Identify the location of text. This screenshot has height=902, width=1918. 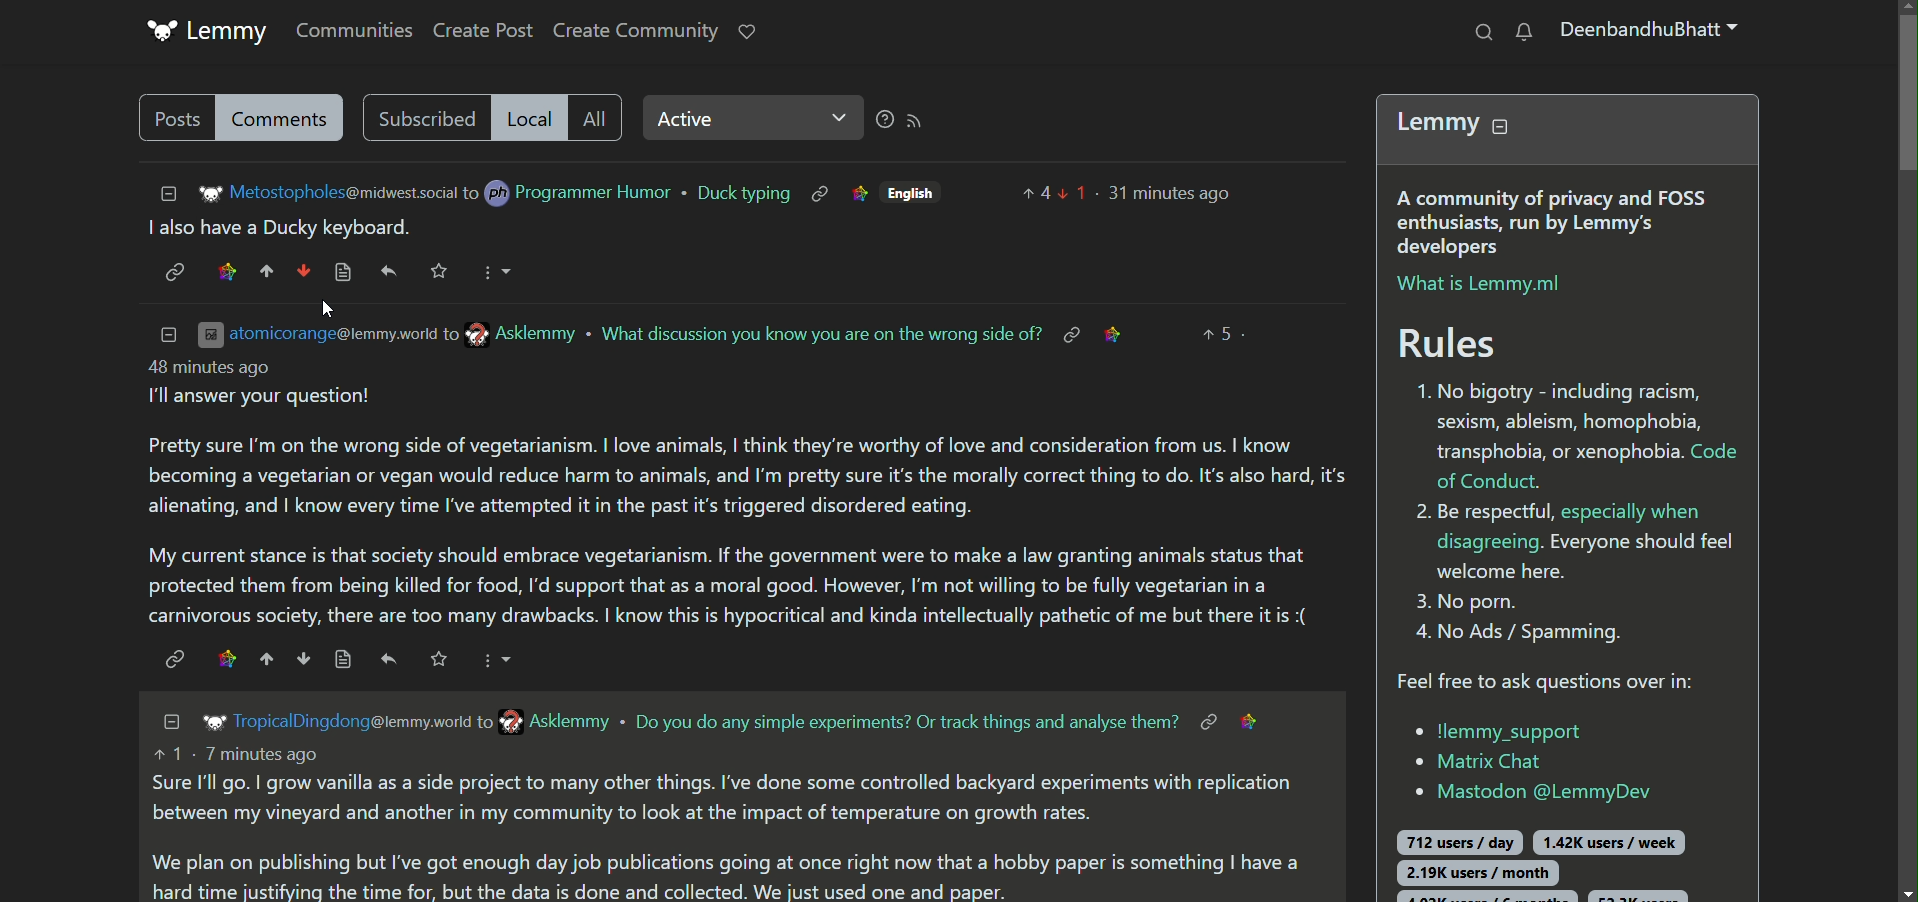
(907, 722).